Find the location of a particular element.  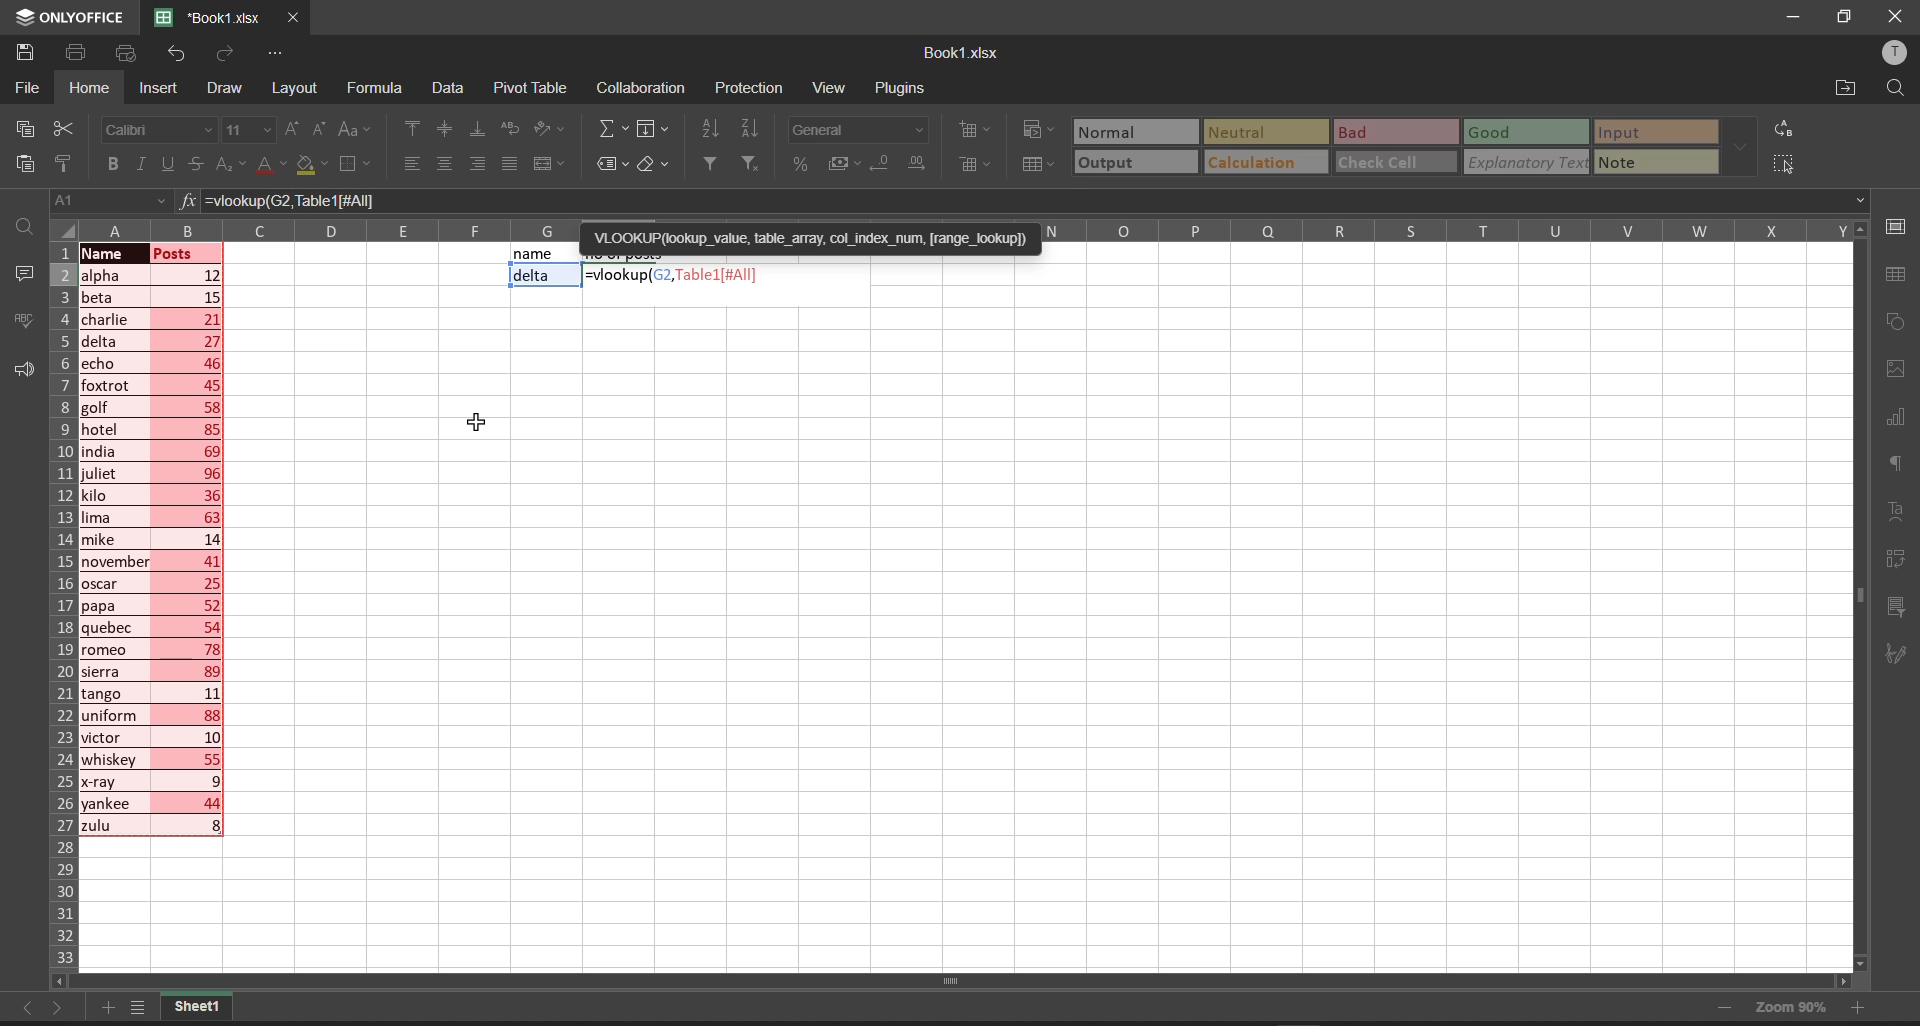

cut is located at coordinates (65, 125).